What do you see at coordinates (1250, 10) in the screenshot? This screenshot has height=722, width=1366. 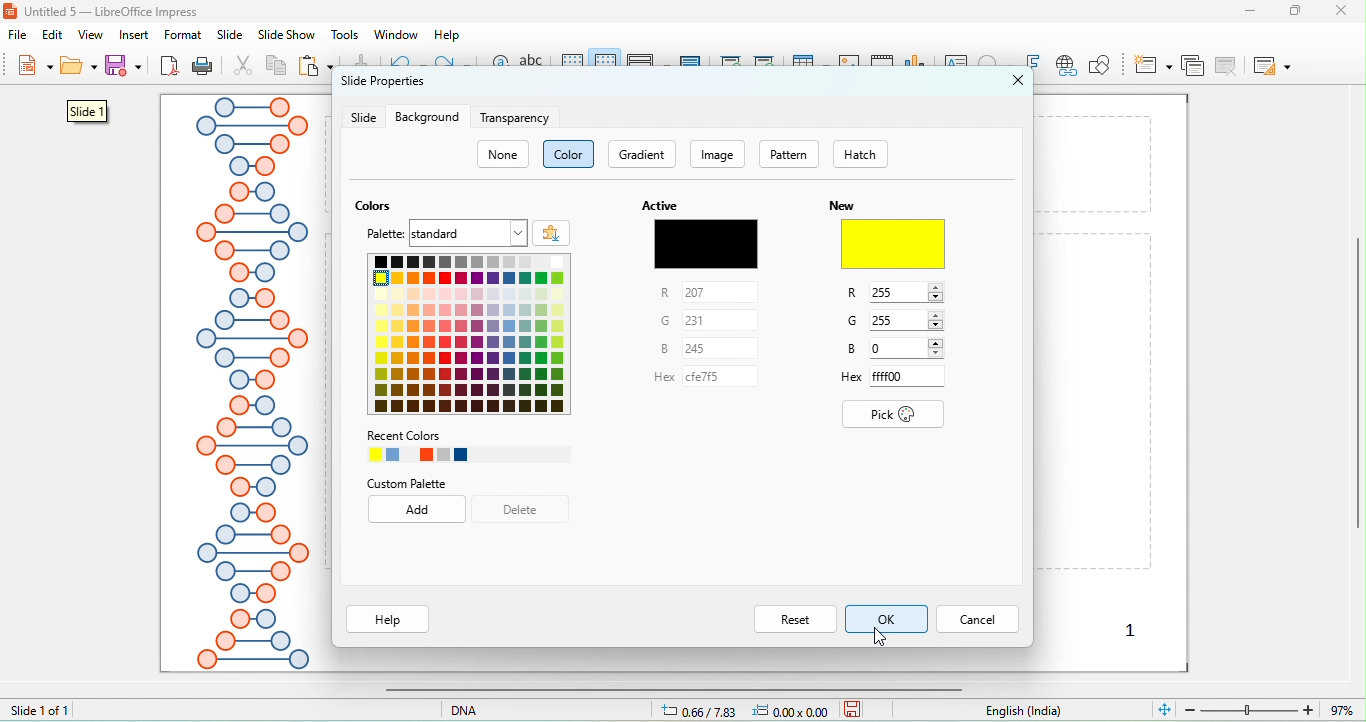 I see `minimize` at bounding box center [1250, 10].